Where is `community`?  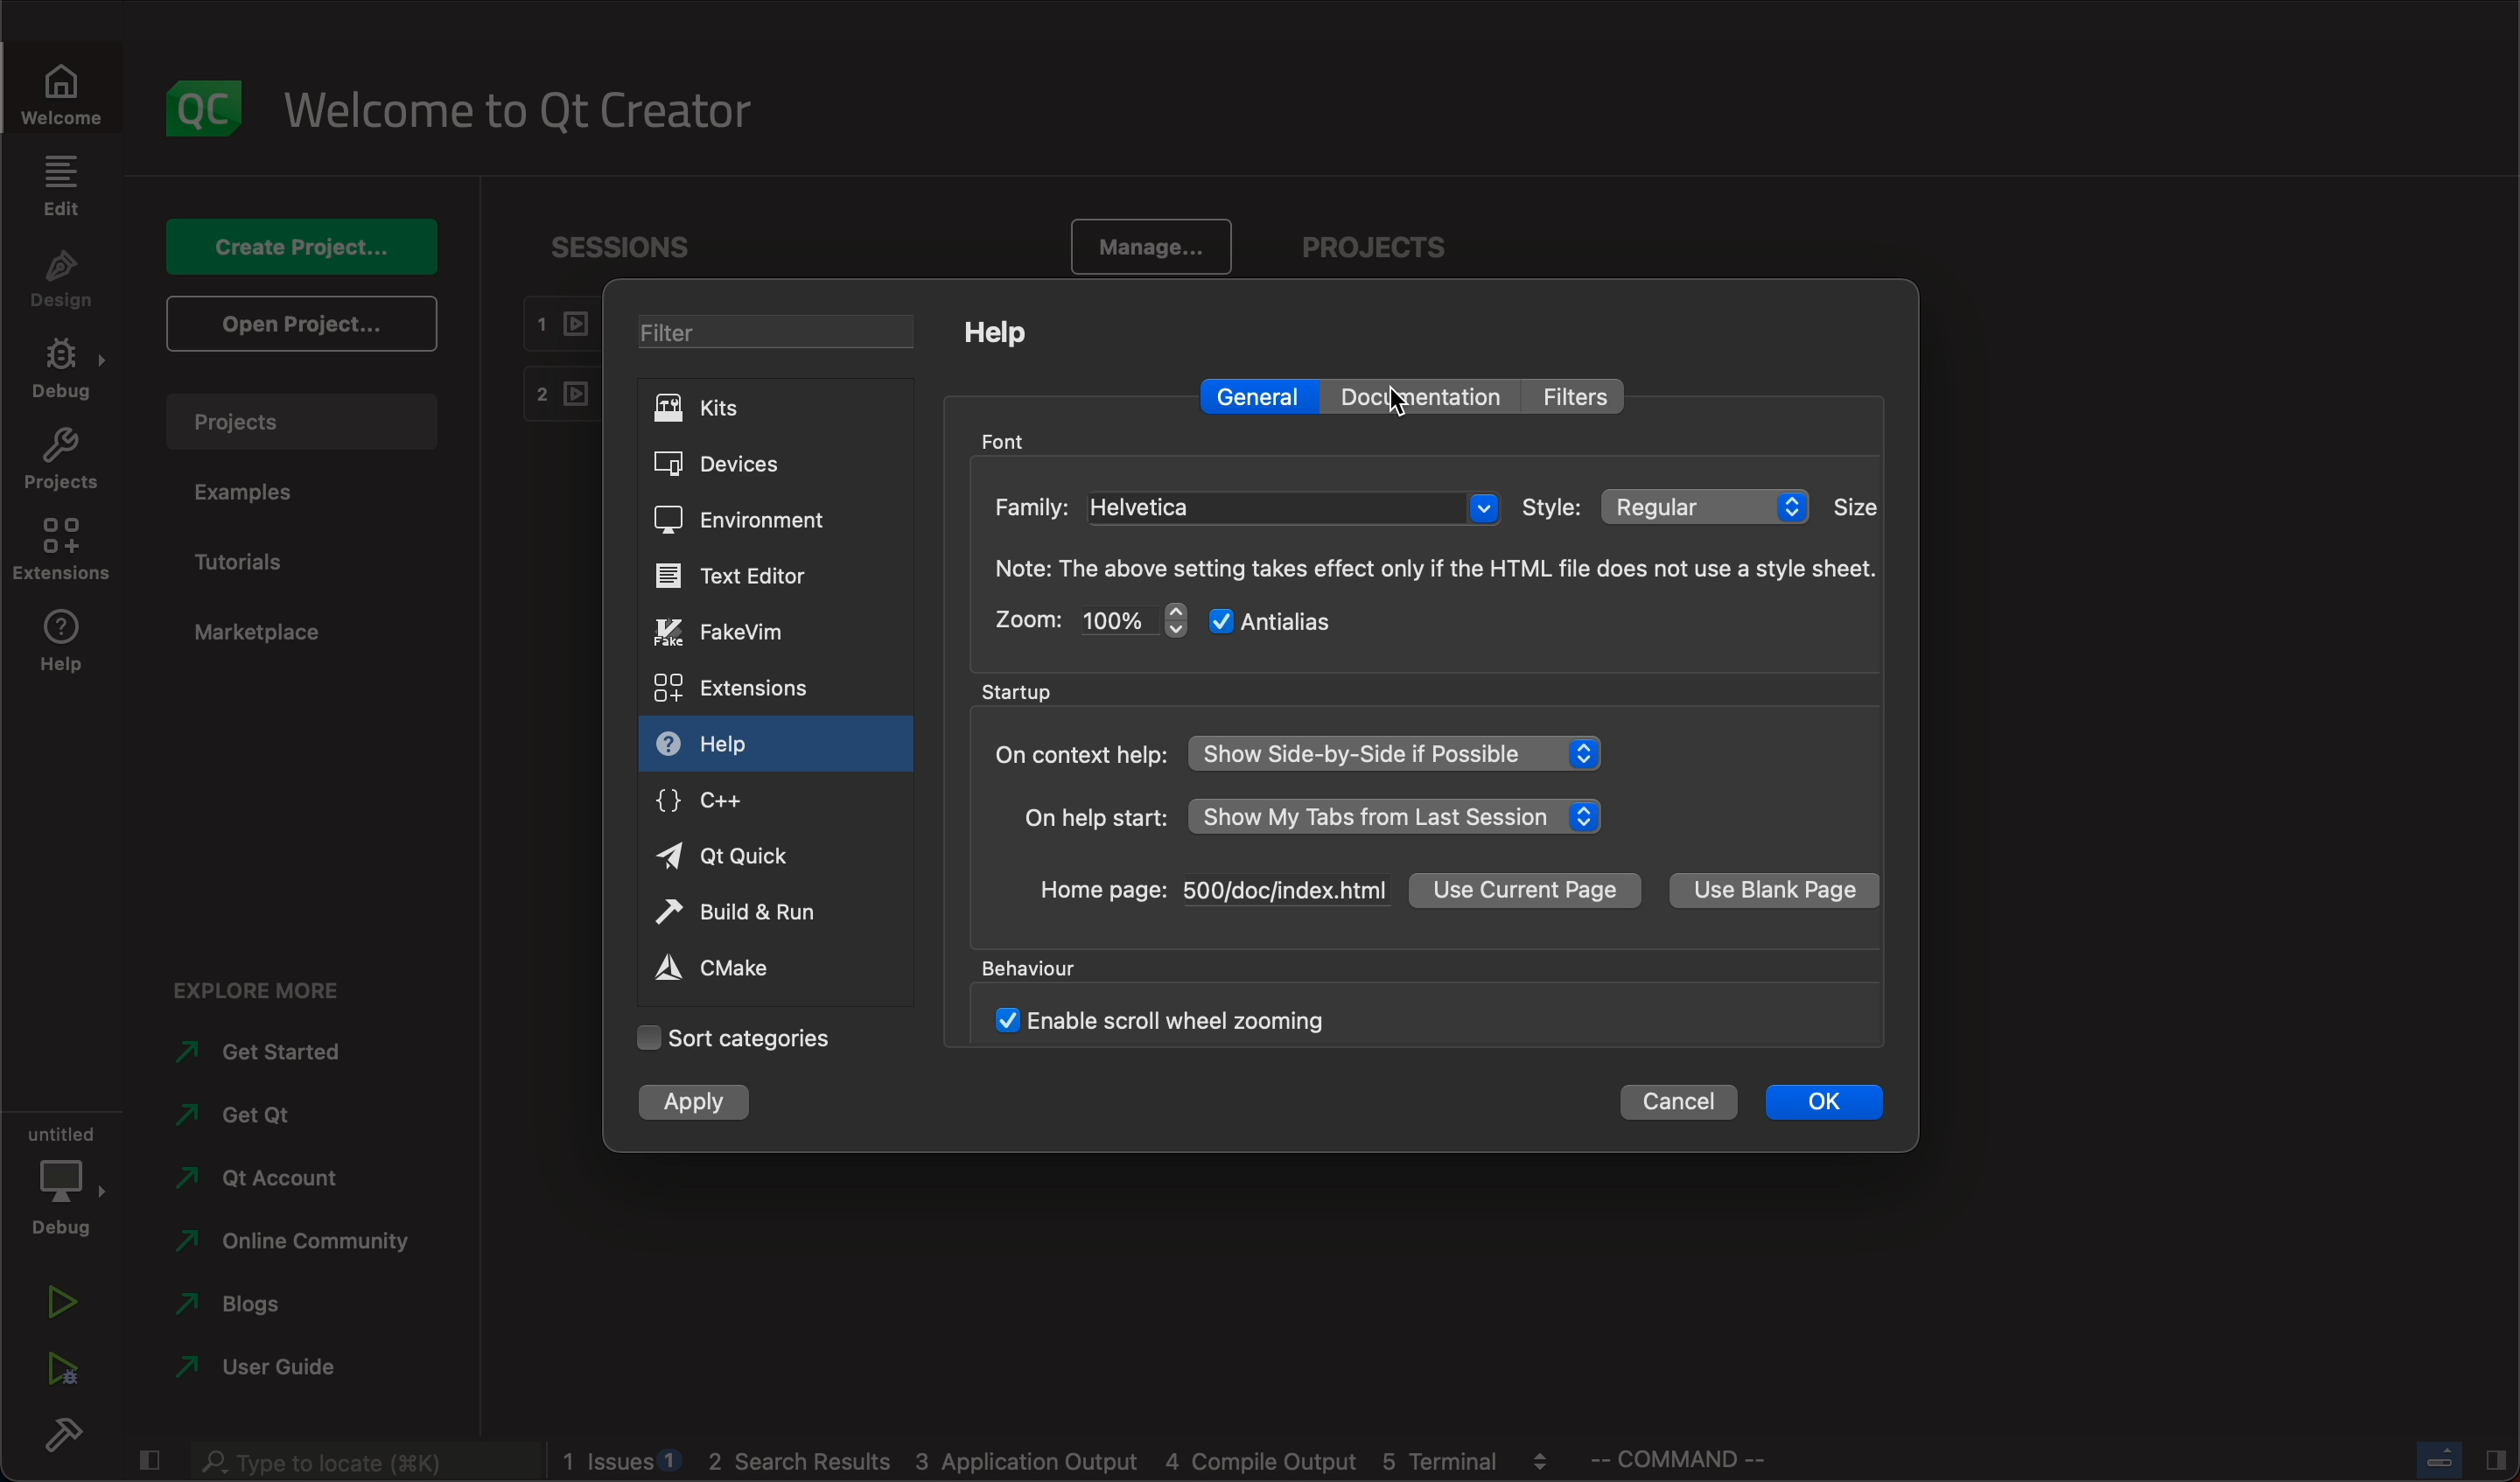 community is located at coordinates (293, 1246).